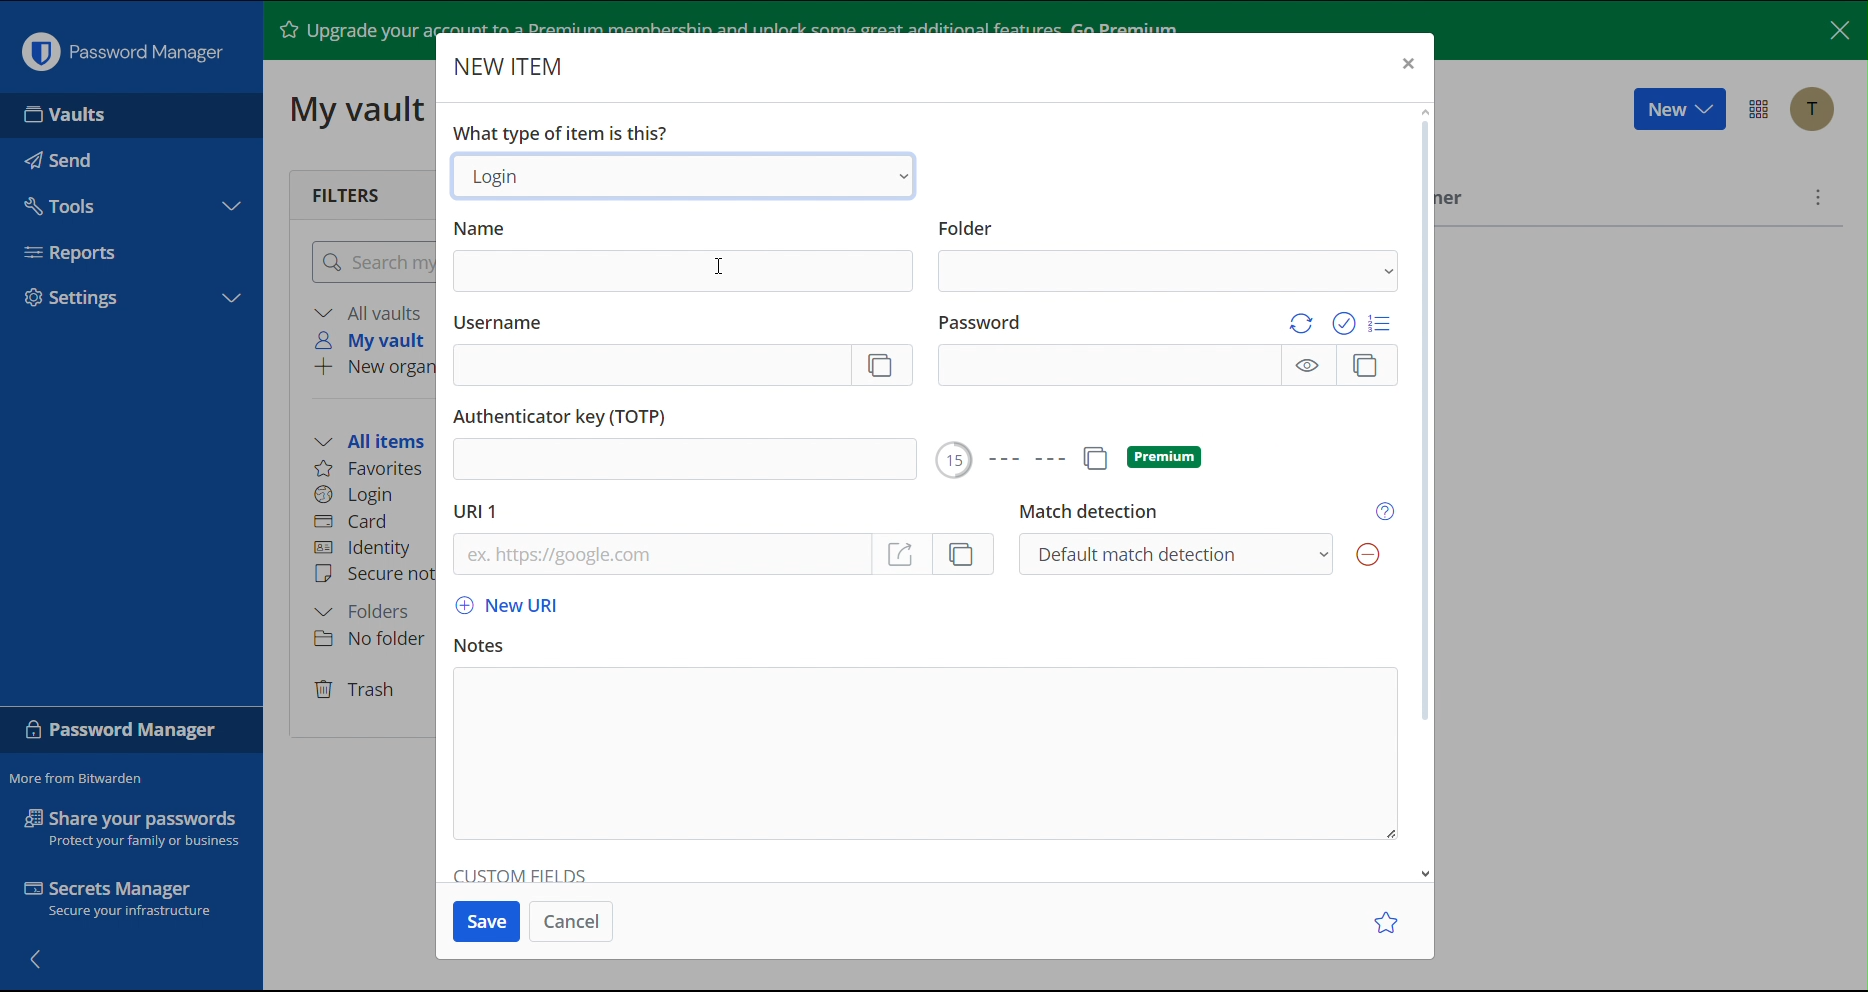 The height and width of the screenshot is (992, 1868). What do you see at coordinates (727, 558) in the screenshot?
I see `URL ` at bounding box center [727, 558].